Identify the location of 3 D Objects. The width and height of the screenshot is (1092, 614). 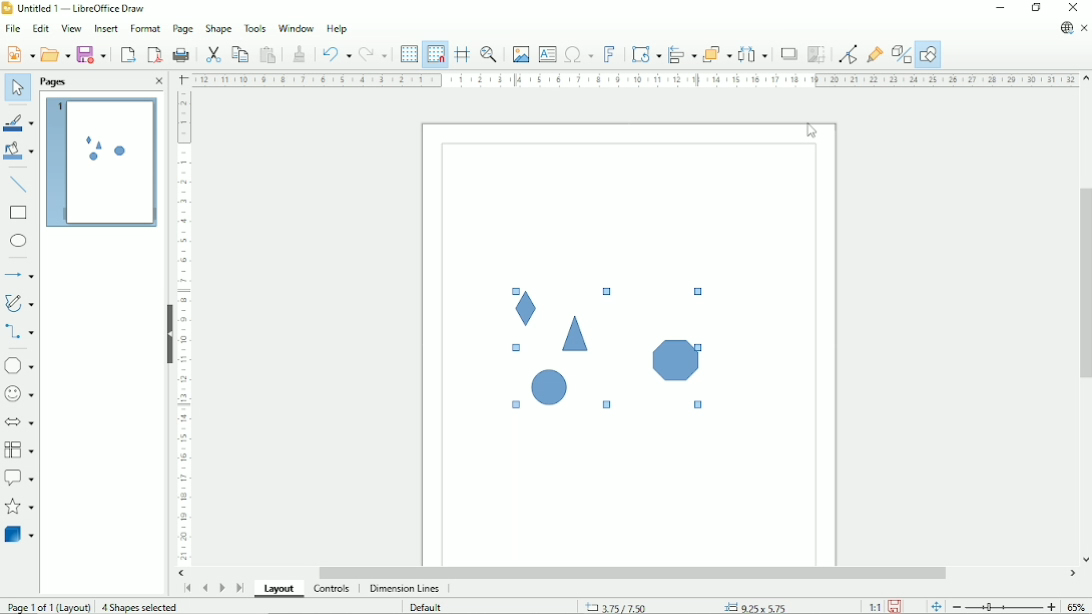
(20, 535).